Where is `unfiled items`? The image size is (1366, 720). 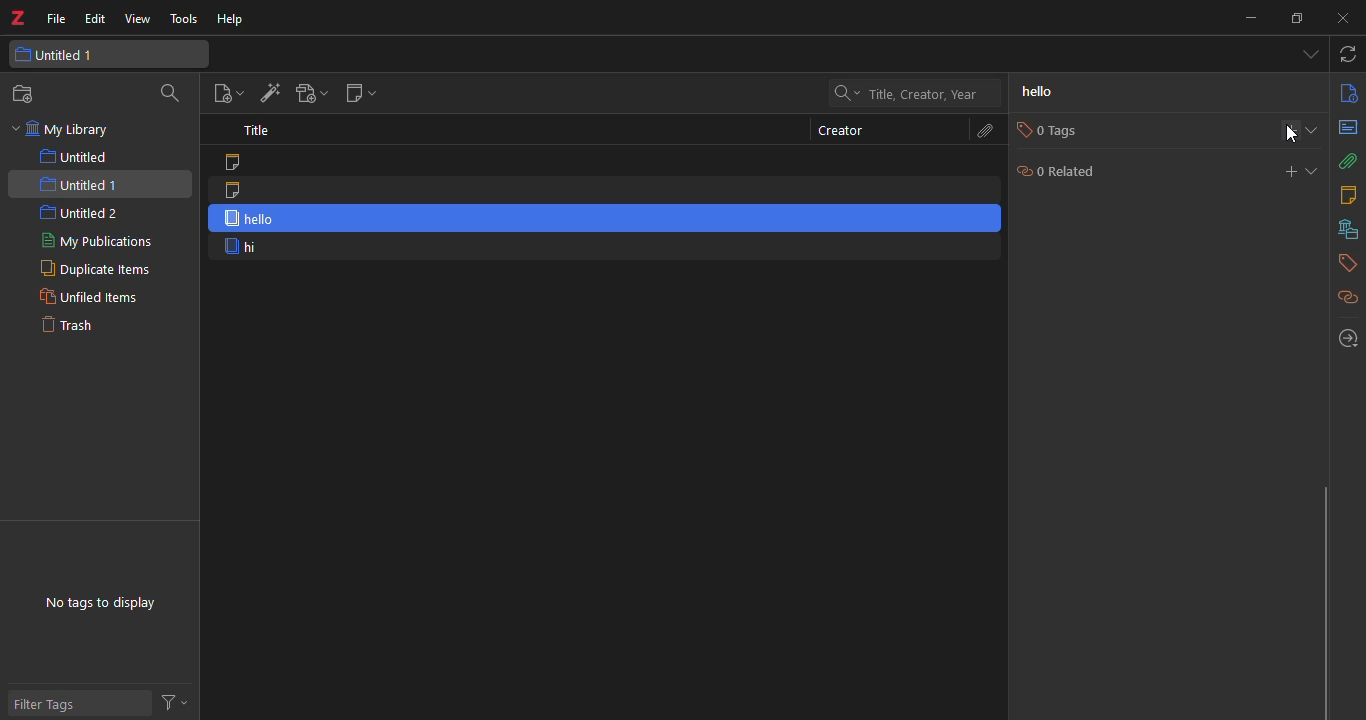
unfiled items is located at coordinates (88, 297).